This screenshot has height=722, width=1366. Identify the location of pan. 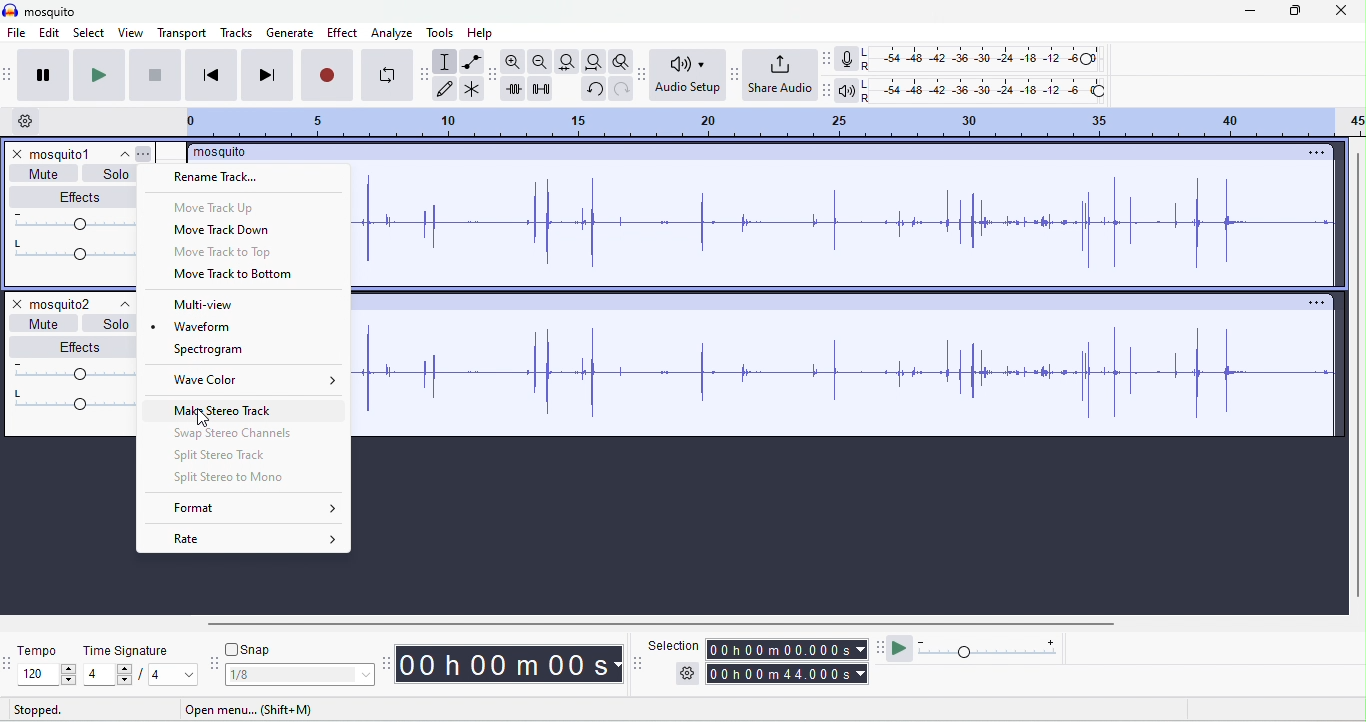
(76, 249).